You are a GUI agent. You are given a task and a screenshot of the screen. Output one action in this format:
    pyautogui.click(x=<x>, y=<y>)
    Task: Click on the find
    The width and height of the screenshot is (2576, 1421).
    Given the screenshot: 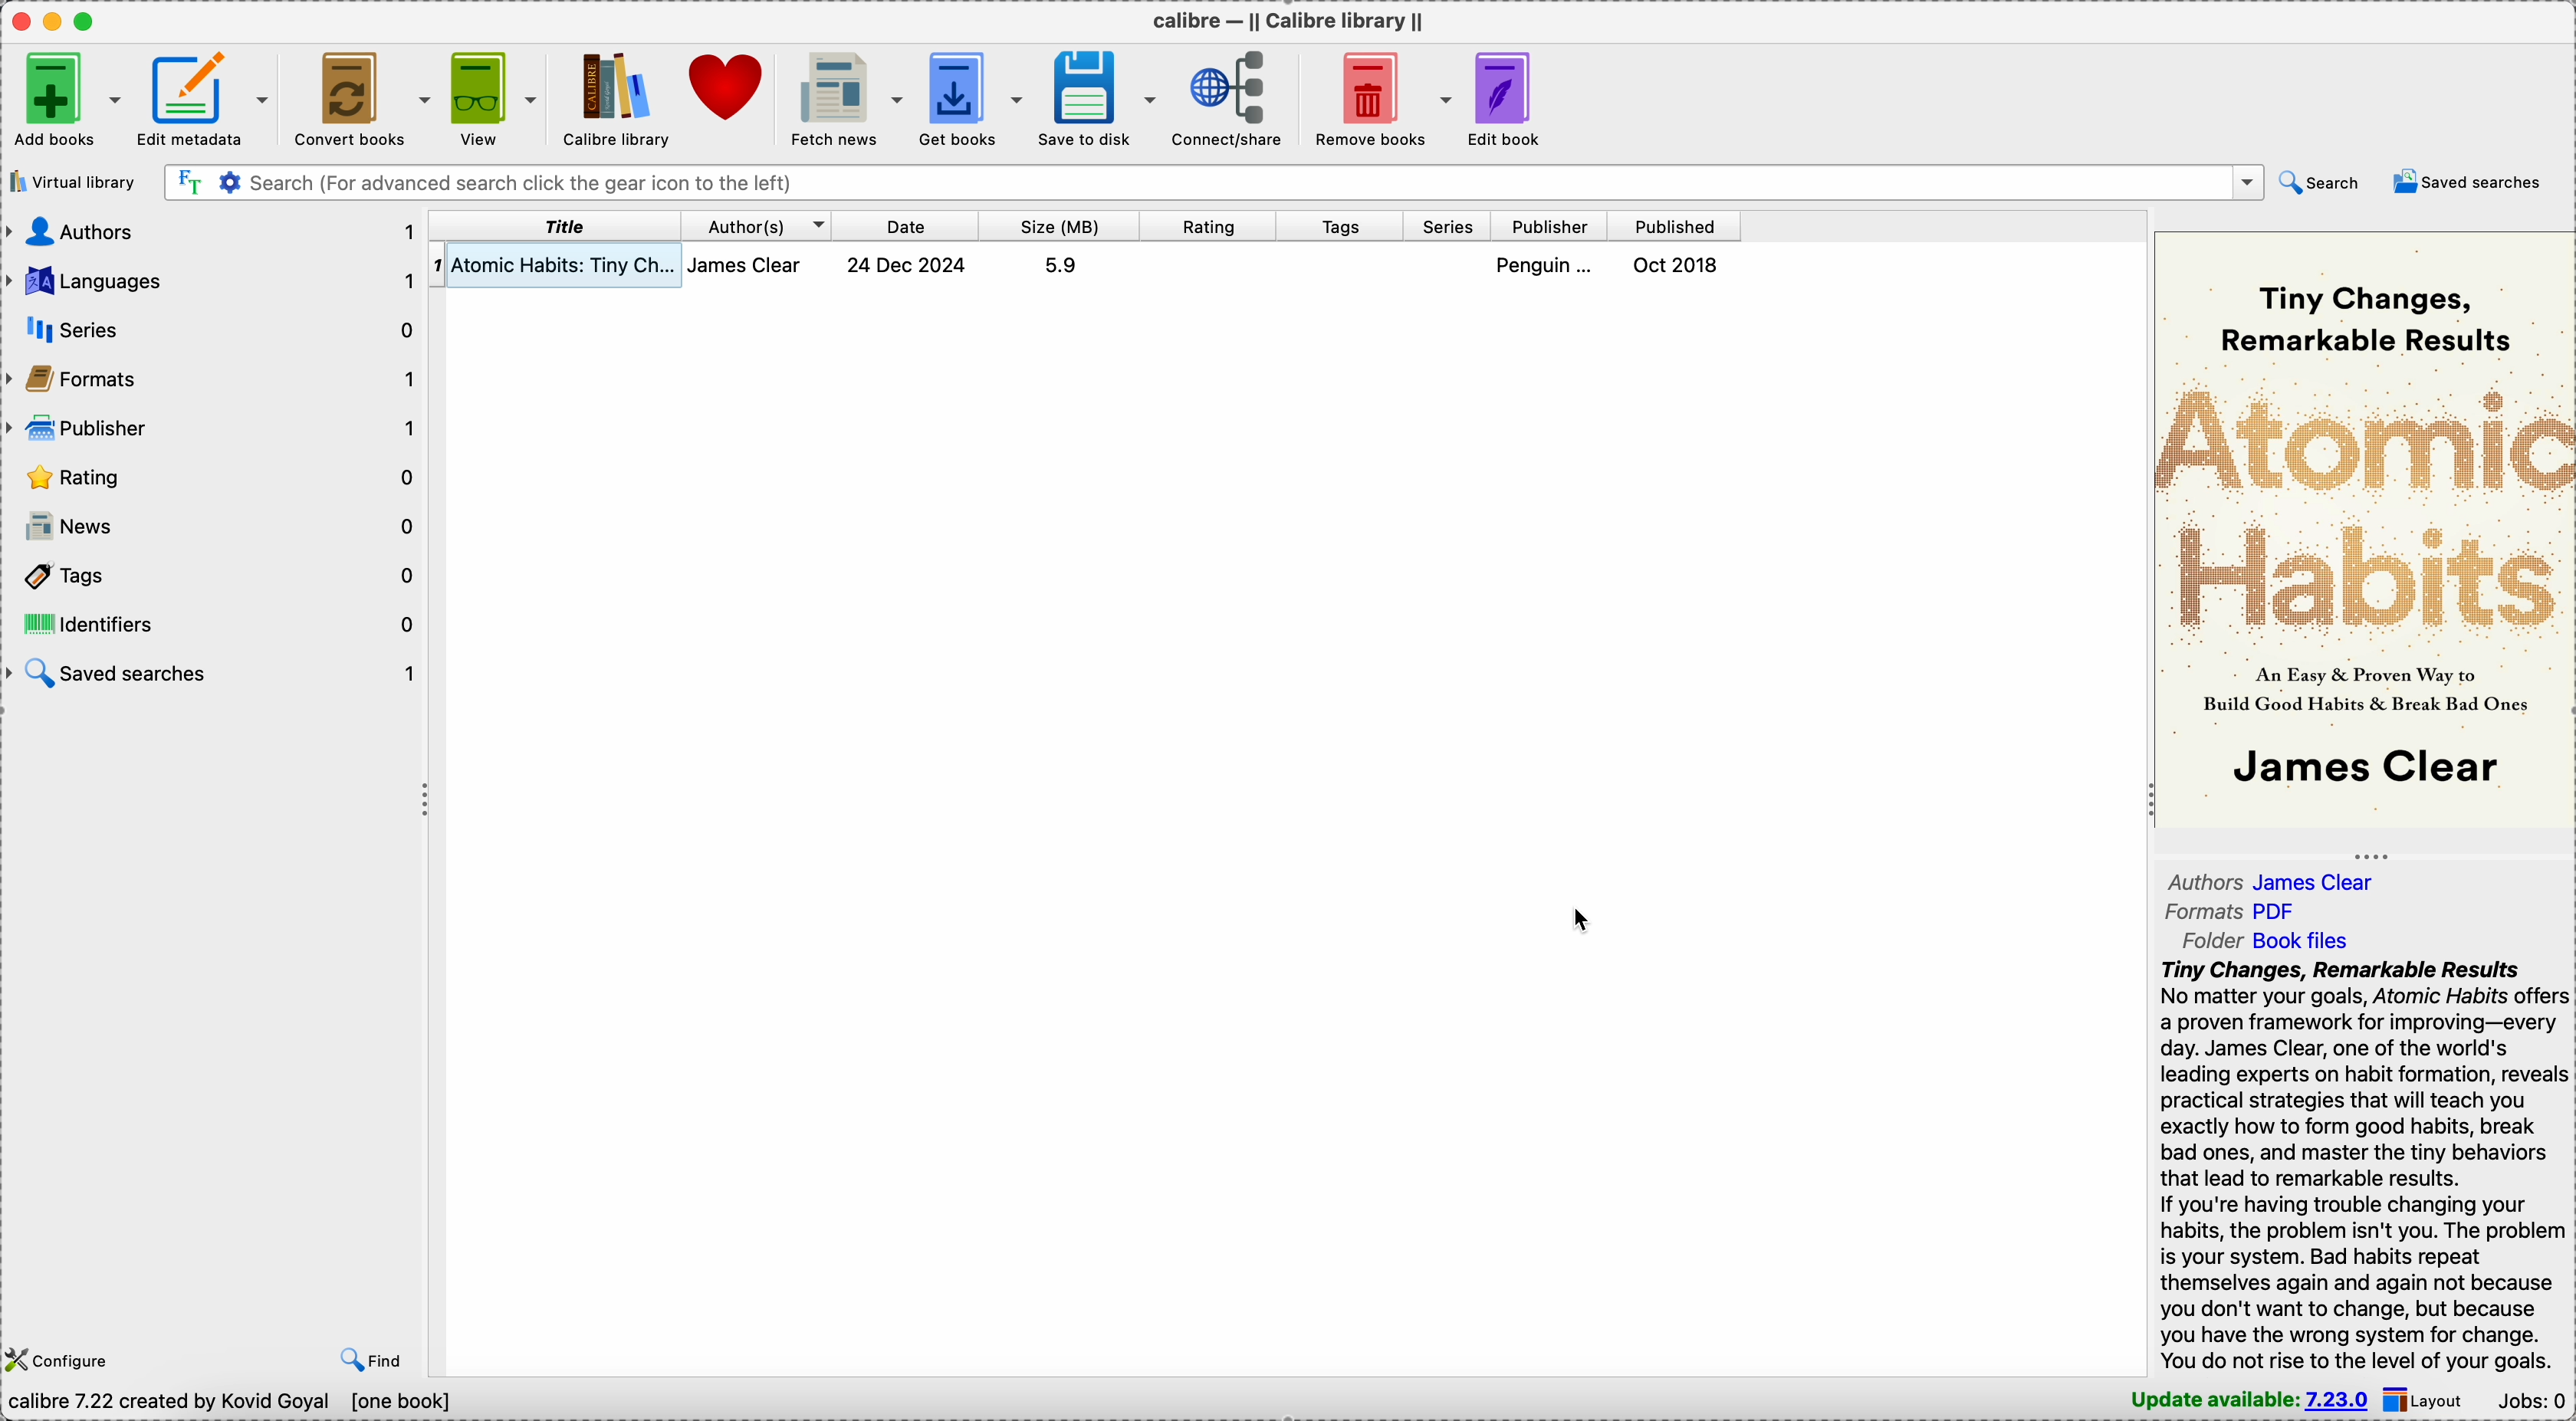 What is the action you would take?
    pyautogui.click(x=372, y=1357)
    